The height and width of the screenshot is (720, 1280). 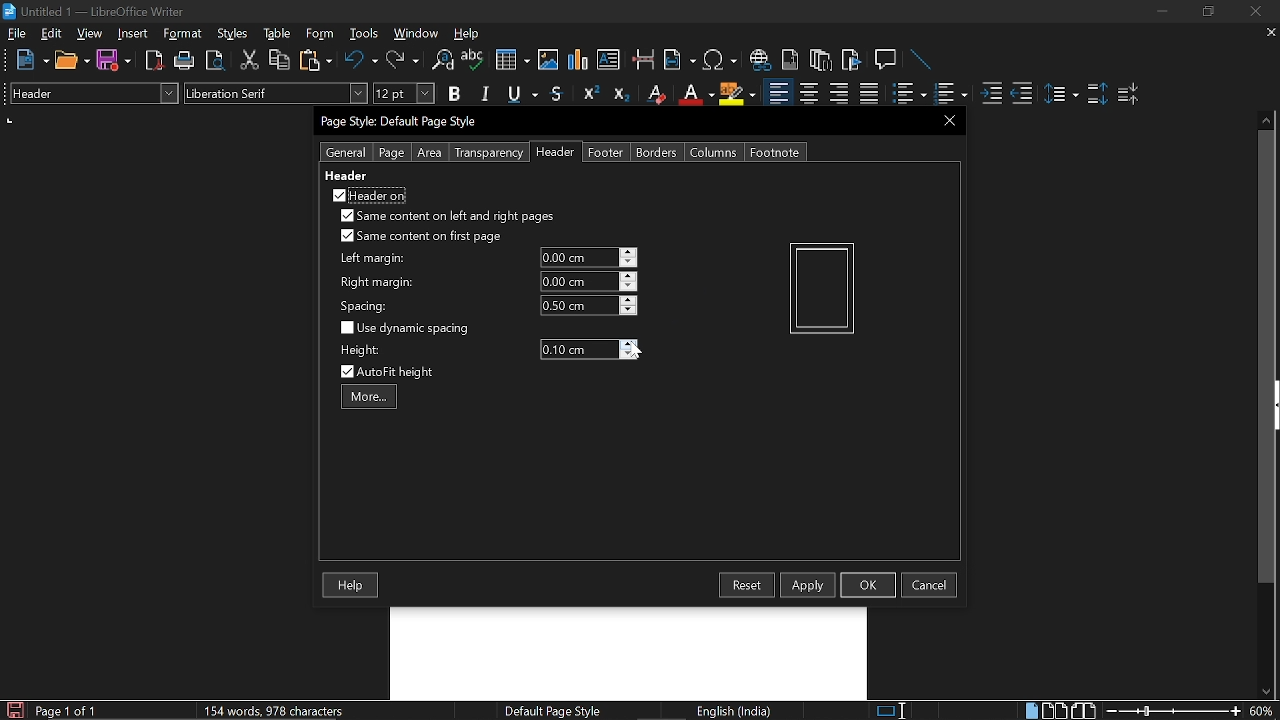 What do you see at coordinates (250, 60) in the screenshot?
I see `Cut` at bounding box center [250, 60].